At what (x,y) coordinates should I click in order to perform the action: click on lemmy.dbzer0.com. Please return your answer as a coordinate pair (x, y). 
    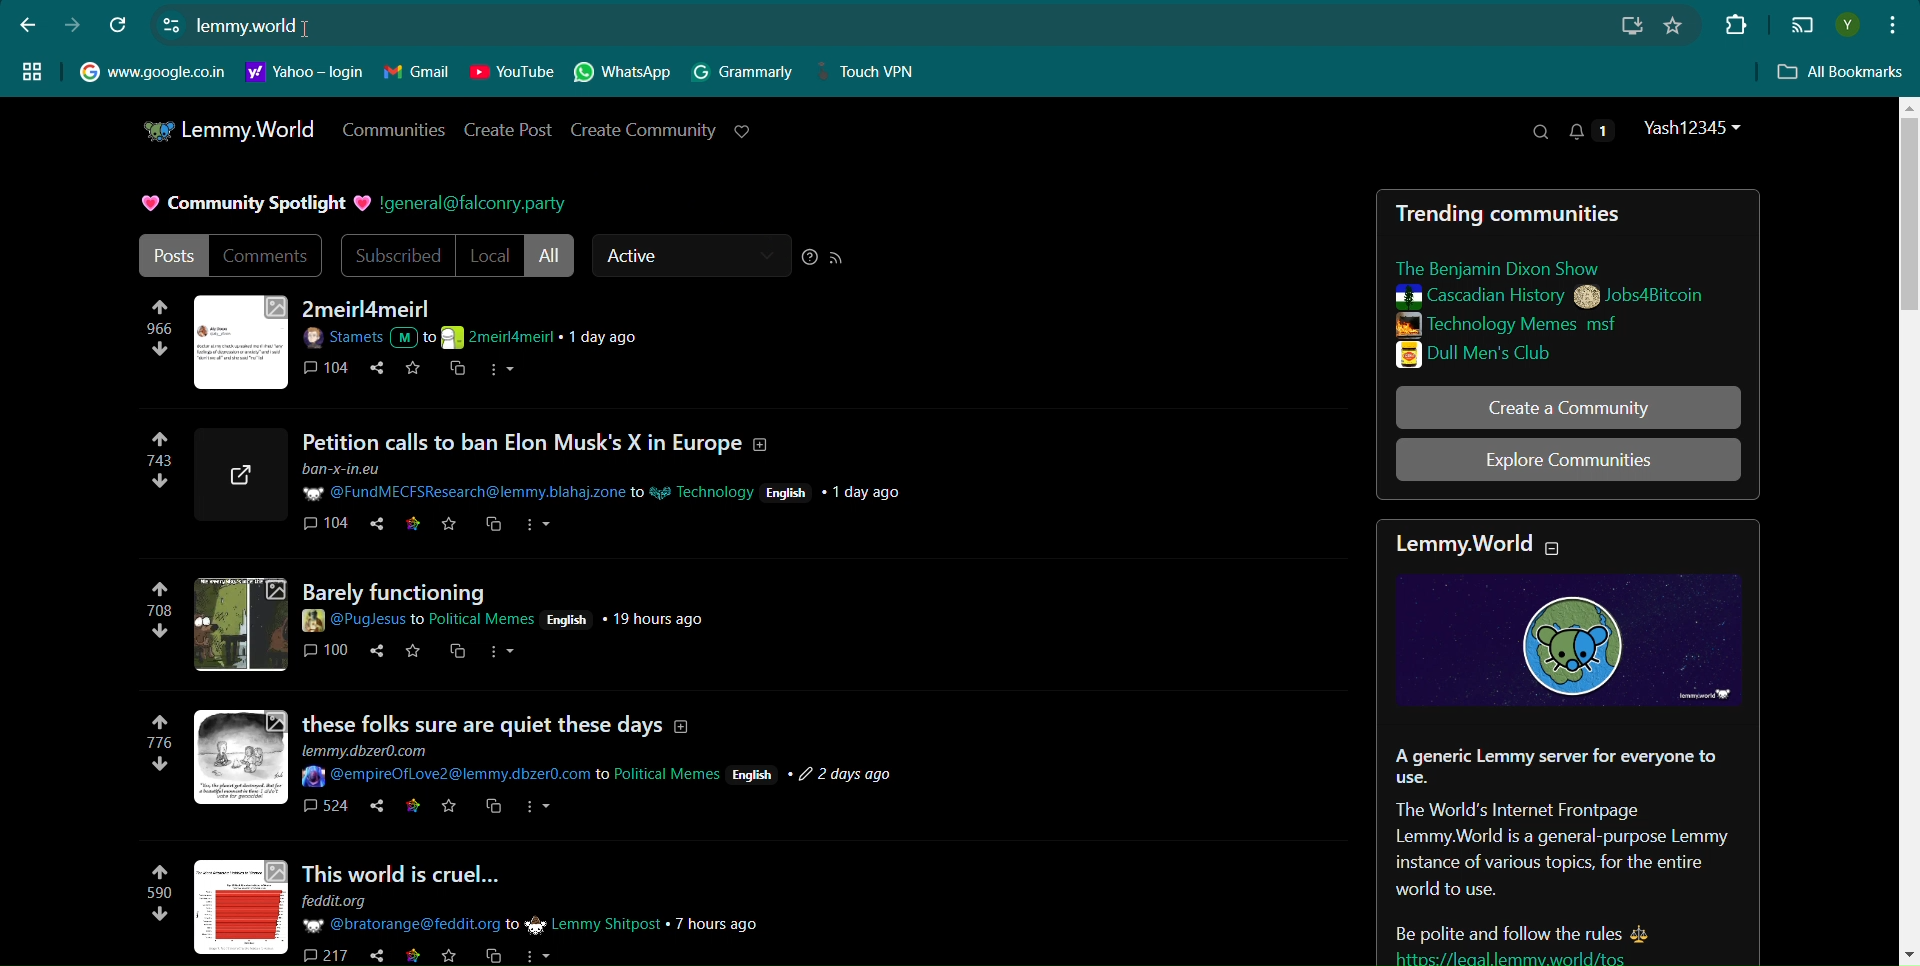
    Looking at the image, I should click on (374, 749).